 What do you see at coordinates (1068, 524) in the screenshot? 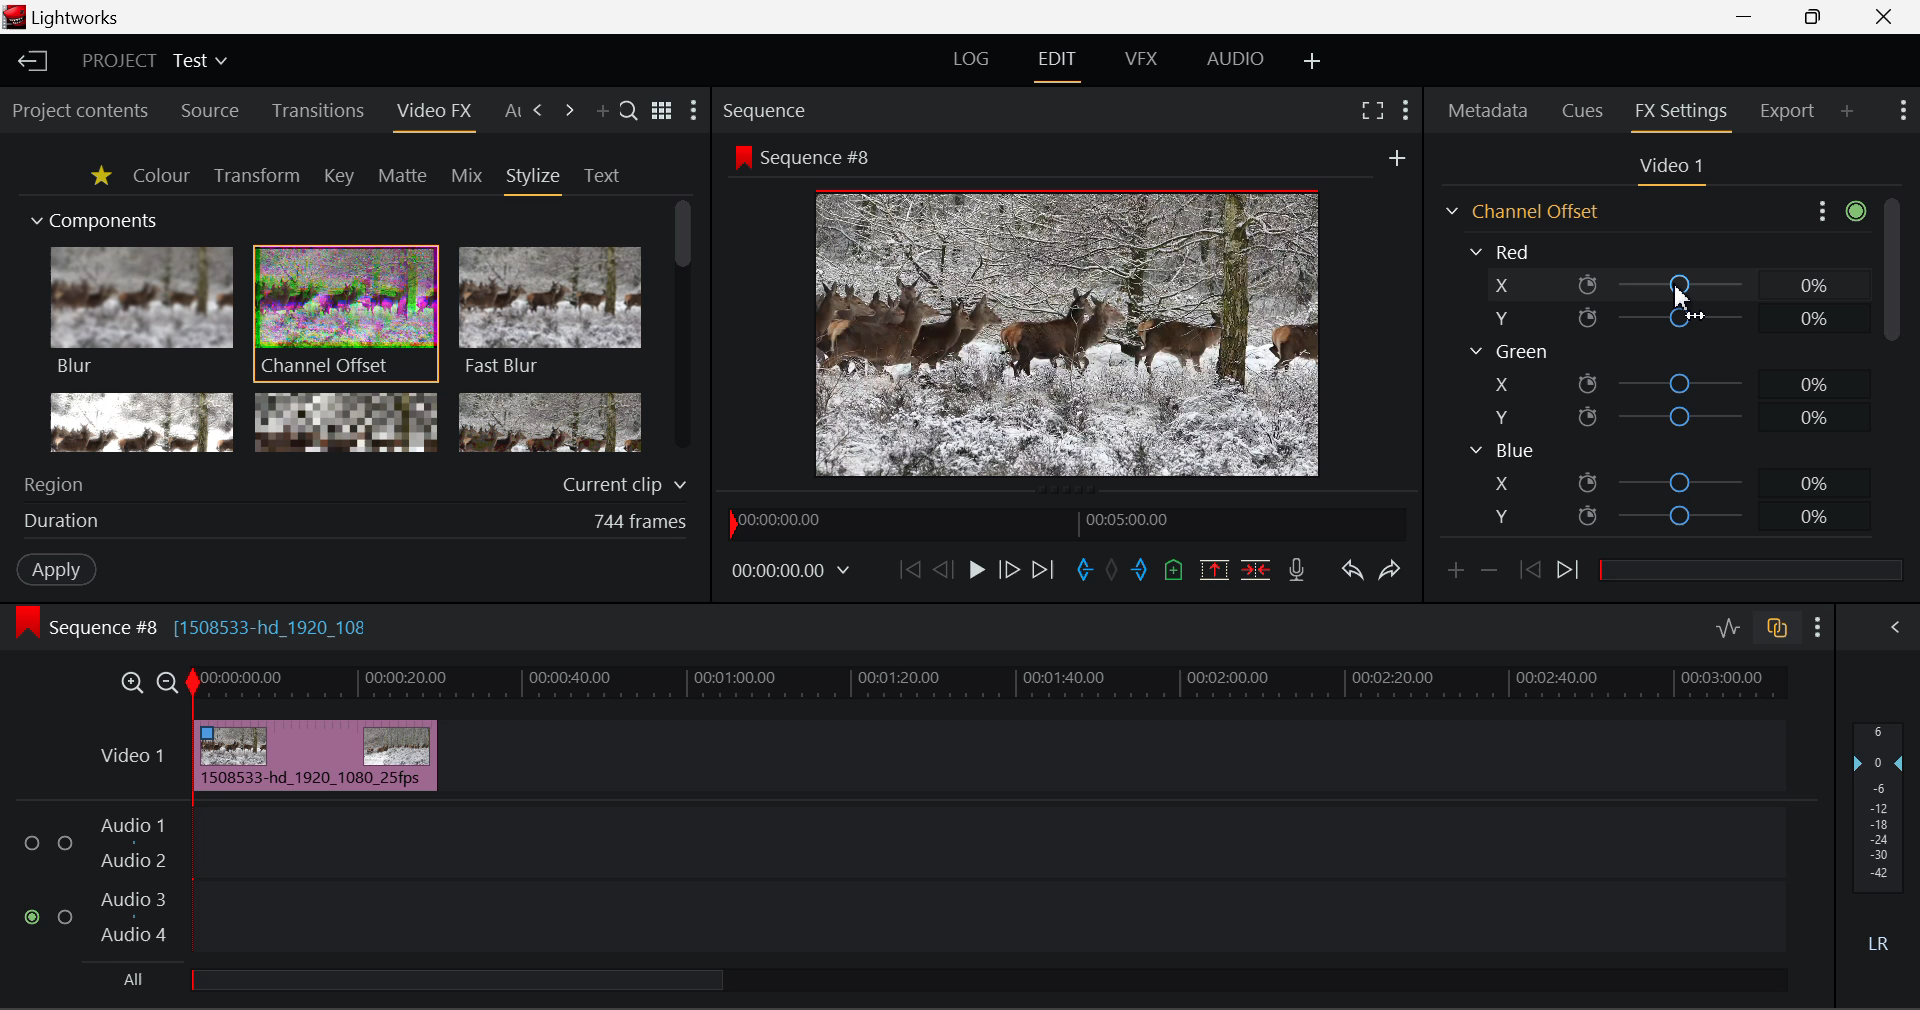
I see `Project Timeline Navigator` at bounding box center [1068, 524].